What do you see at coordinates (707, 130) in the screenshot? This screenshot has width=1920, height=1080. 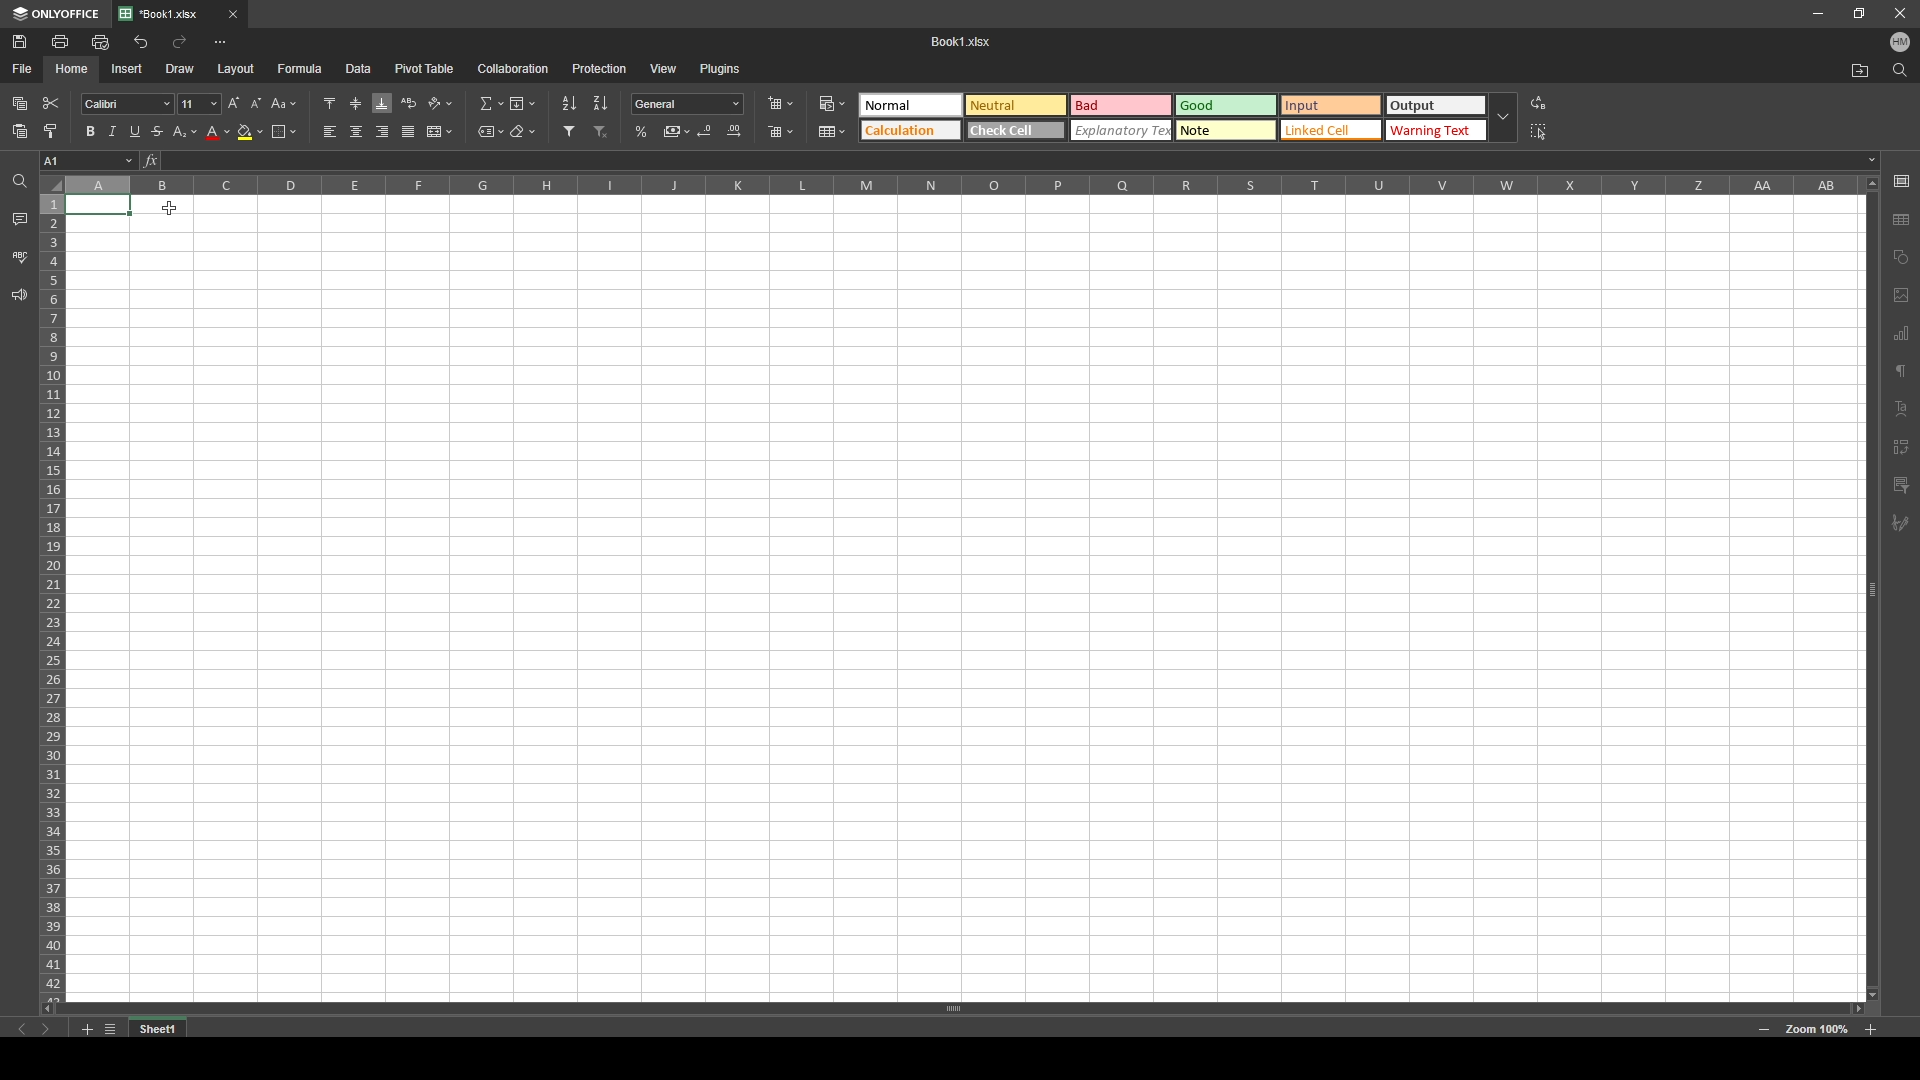 I see `decrease decimal` at bounding box center [707, 130].